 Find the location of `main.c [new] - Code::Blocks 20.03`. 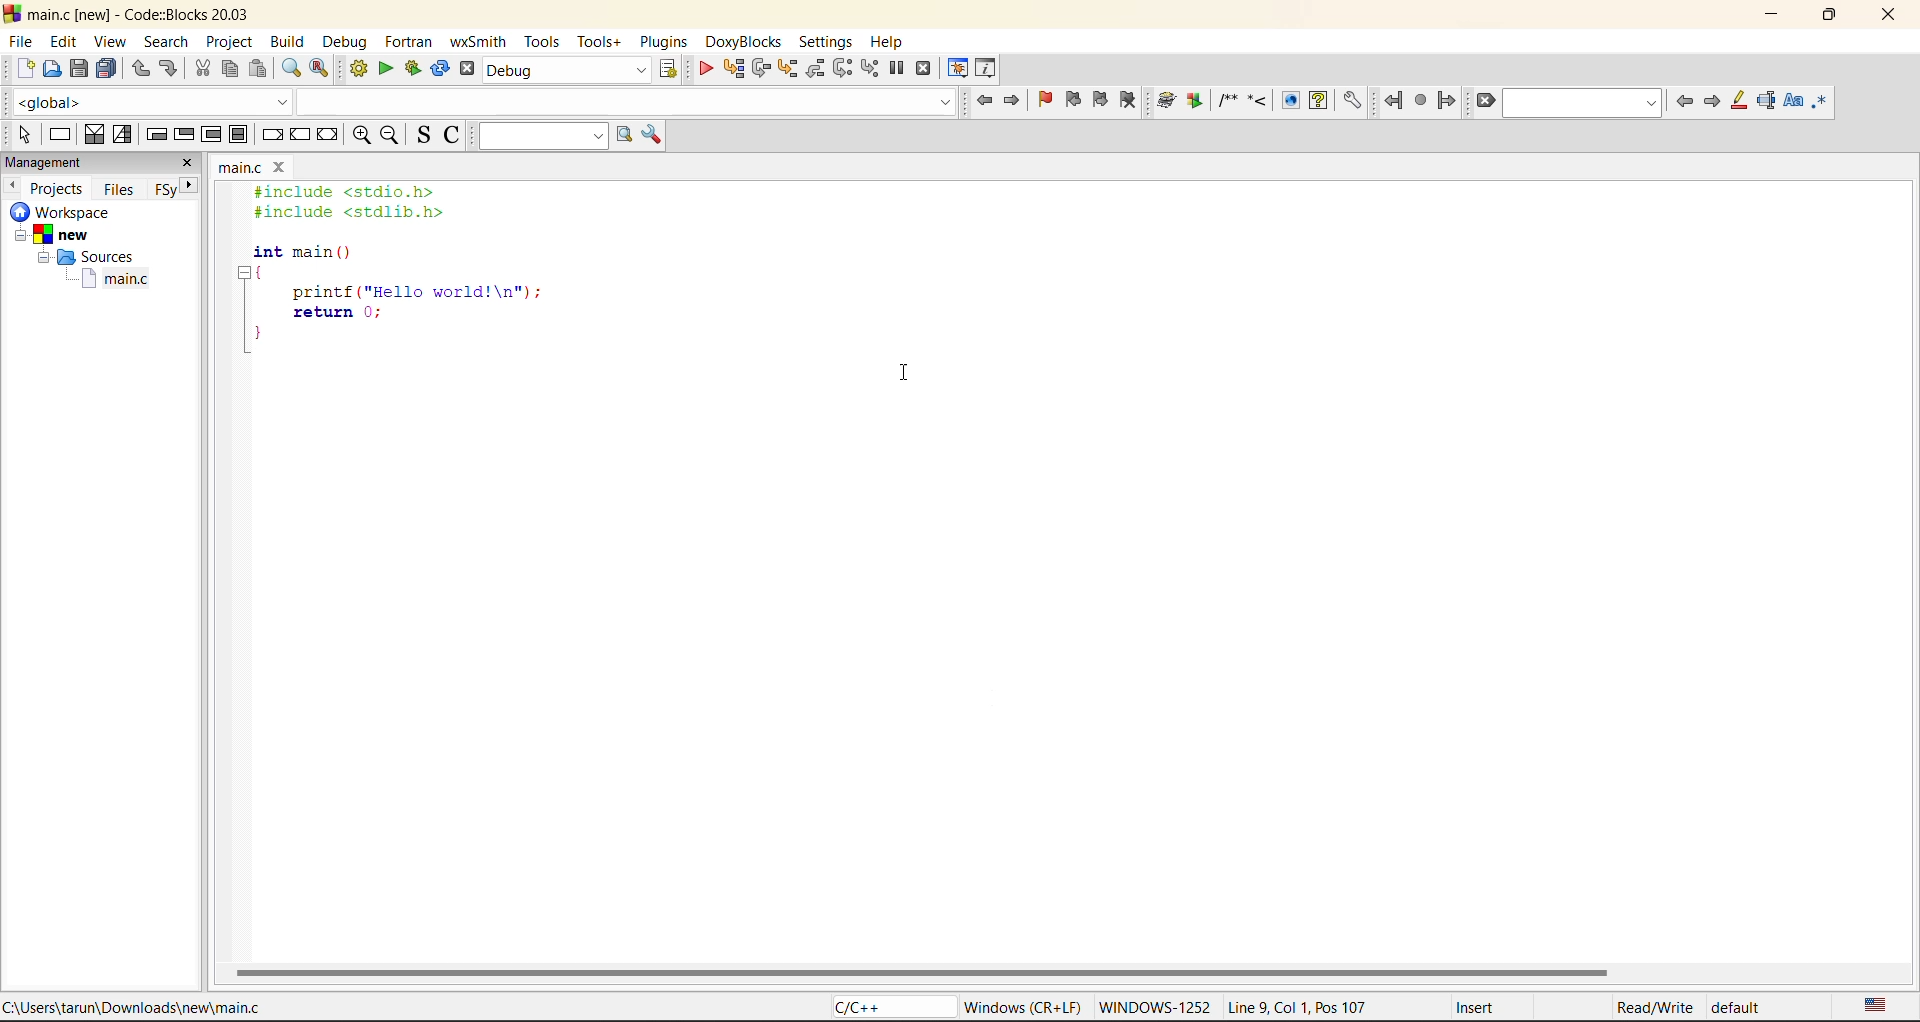

main.c [new] - Code::Blocks 20.03 is located at coordinates (160, 15).